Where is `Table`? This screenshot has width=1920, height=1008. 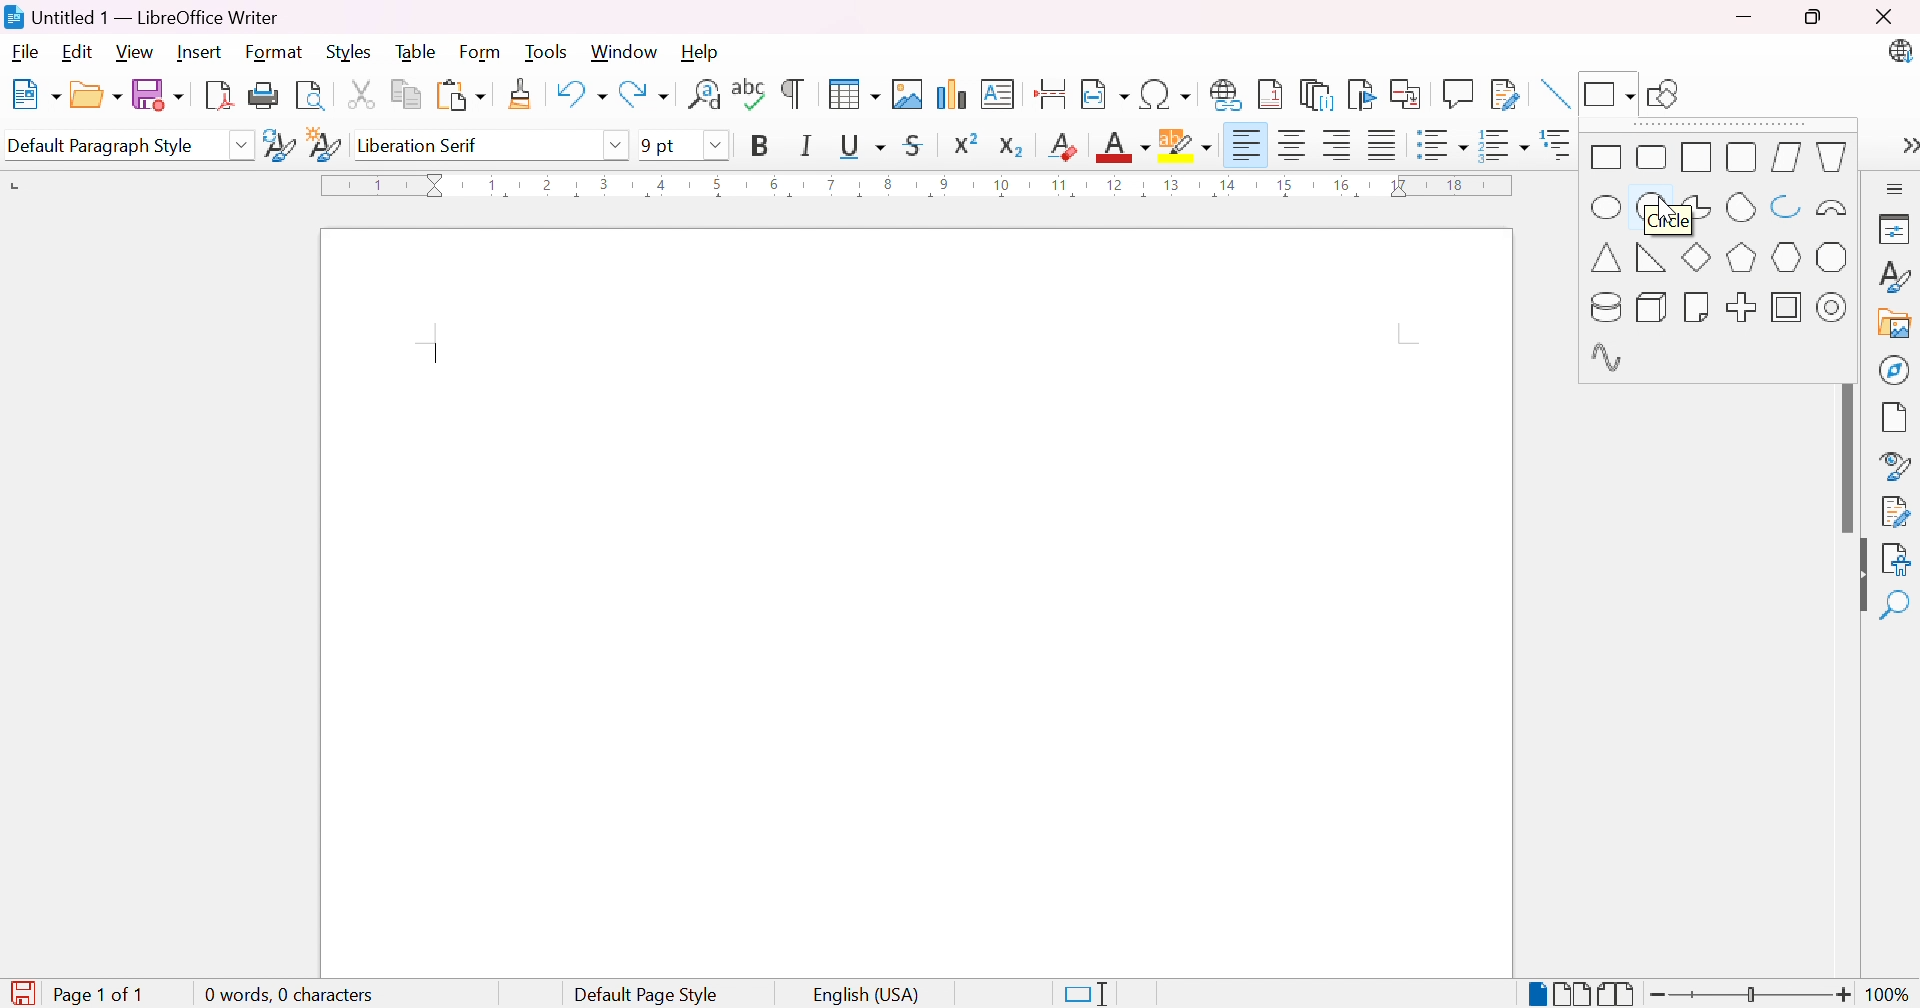
Table is located at coordinates (418, 51).